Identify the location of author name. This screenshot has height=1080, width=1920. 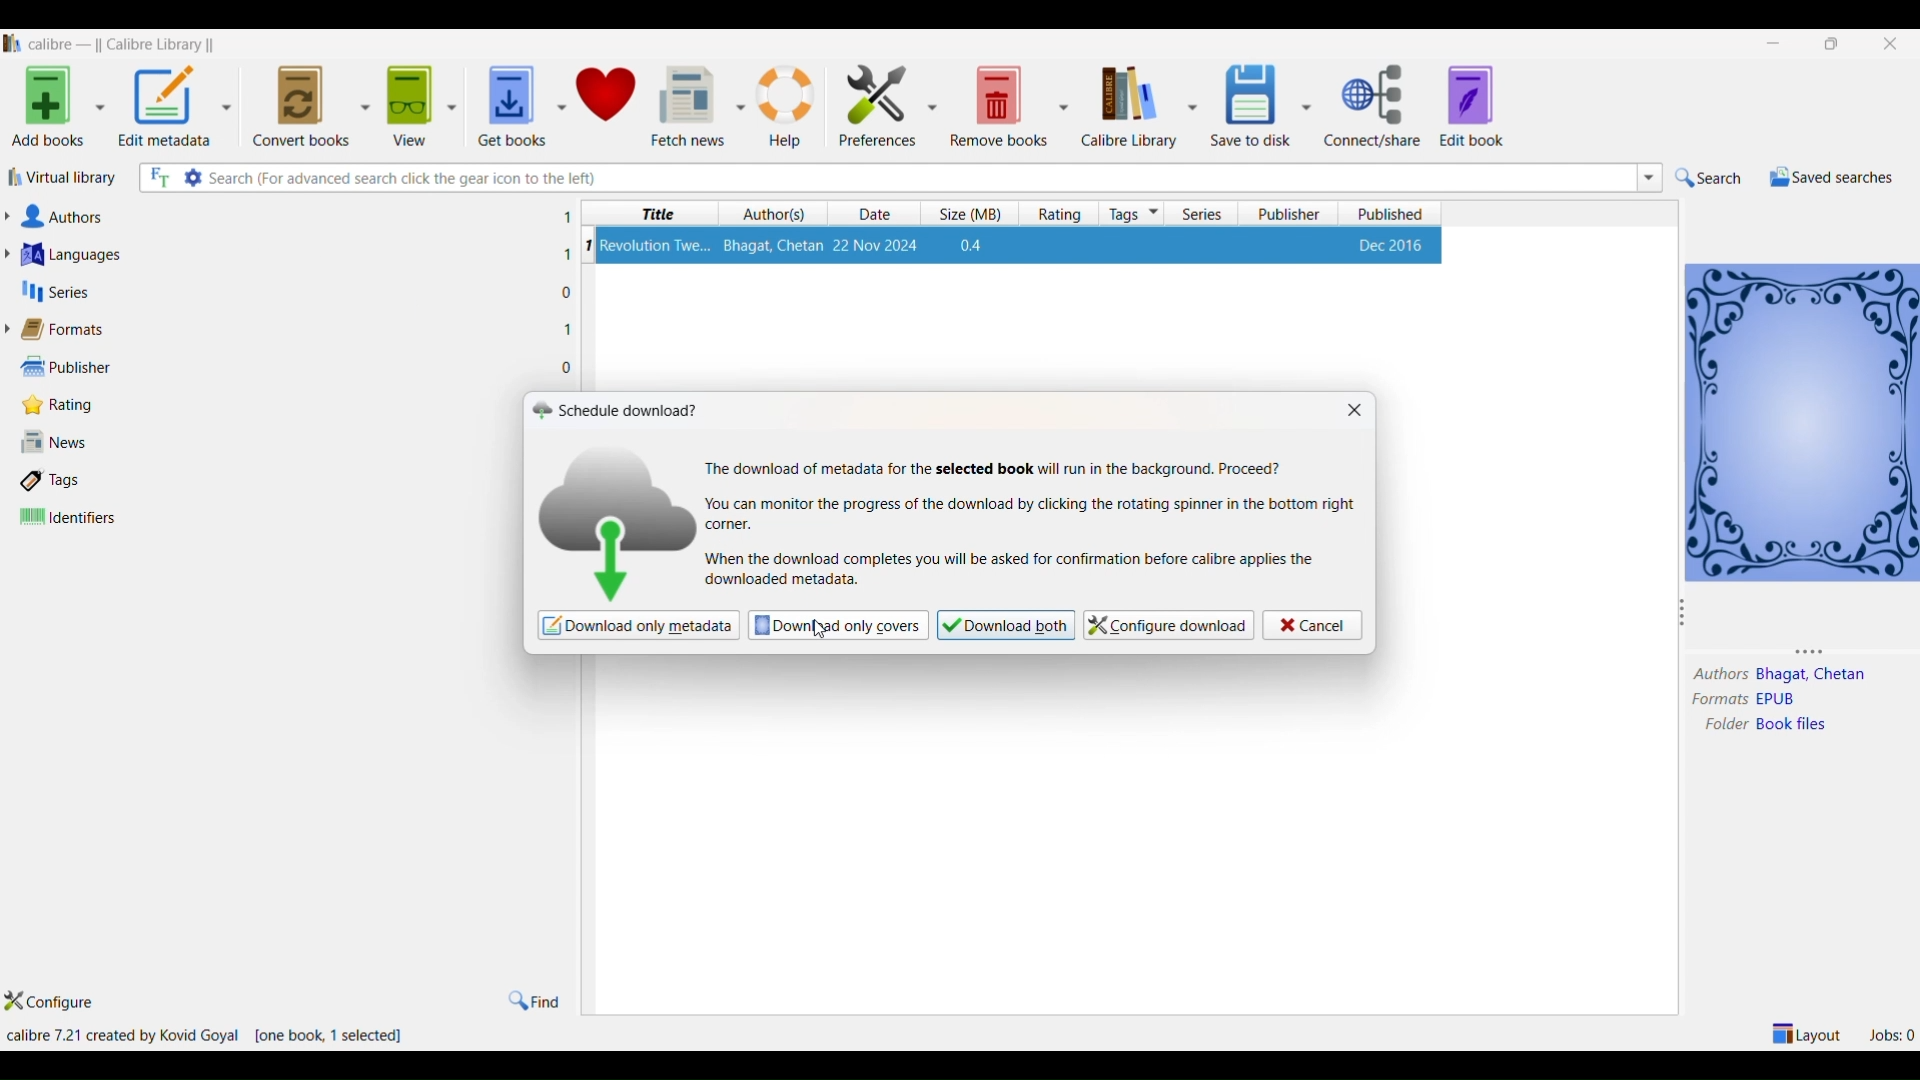
(1814, 676).